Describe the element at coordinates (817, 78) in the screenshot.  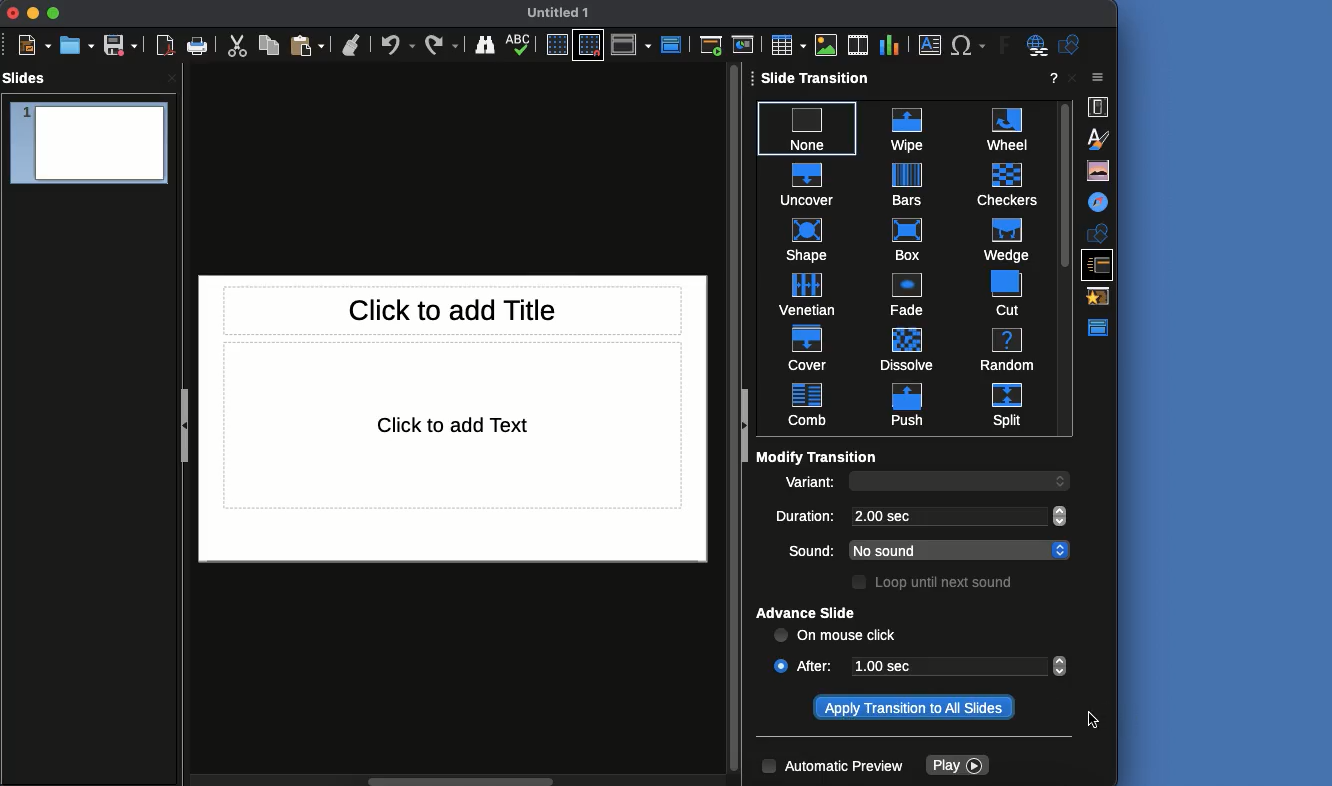
I see `Slide transition` at that location.